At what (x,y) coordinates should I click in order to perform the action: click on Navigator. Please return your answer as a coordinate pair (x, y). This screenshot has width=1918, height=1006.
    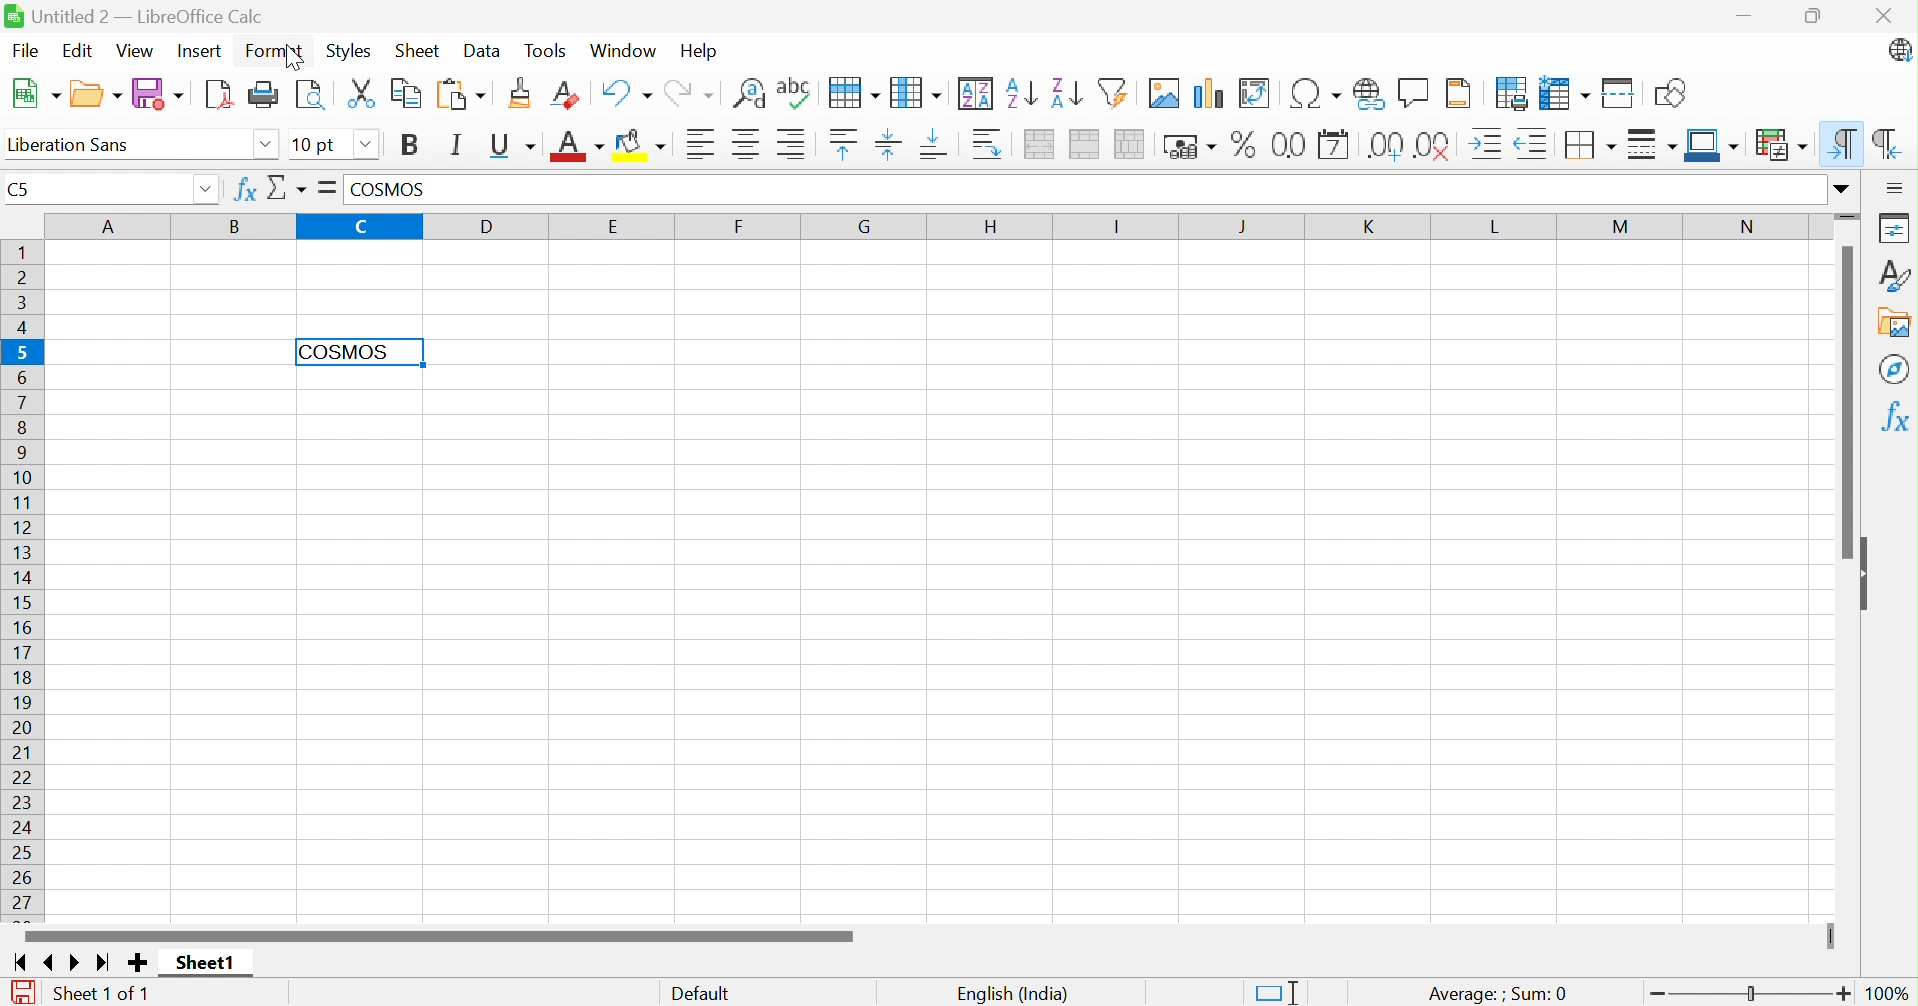
    Looking at the image, I should click on (1898, 366).